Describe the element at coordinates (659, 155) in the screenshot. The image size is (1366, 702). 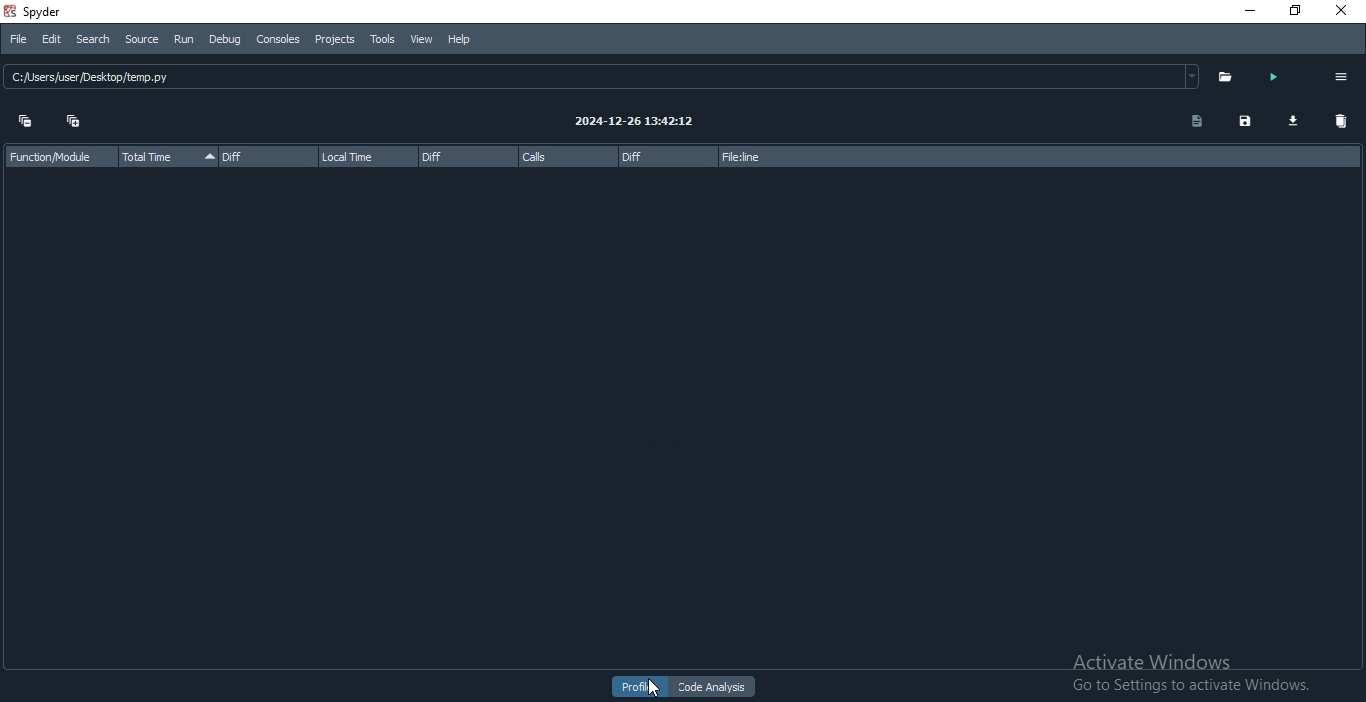
I see `diff` at that location.